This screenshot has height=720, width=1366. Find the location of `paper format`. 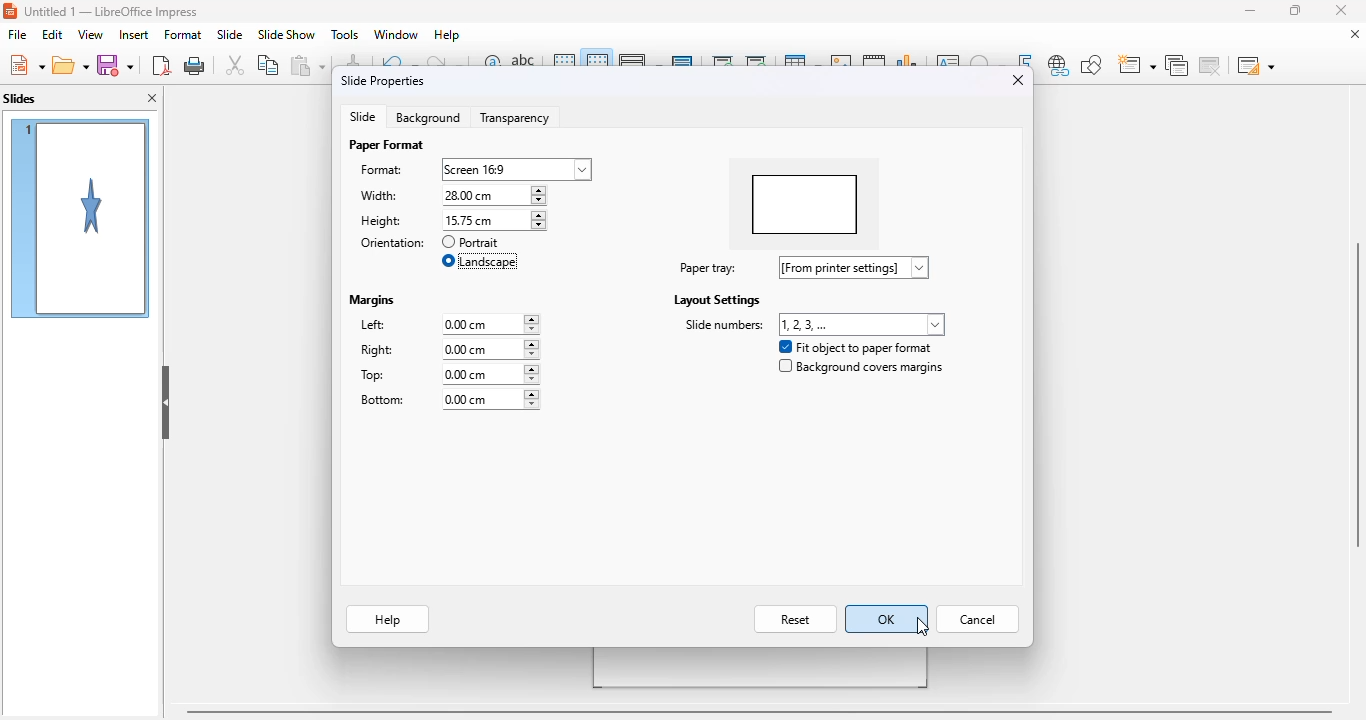

paper format is located at coordinates (388, 144).